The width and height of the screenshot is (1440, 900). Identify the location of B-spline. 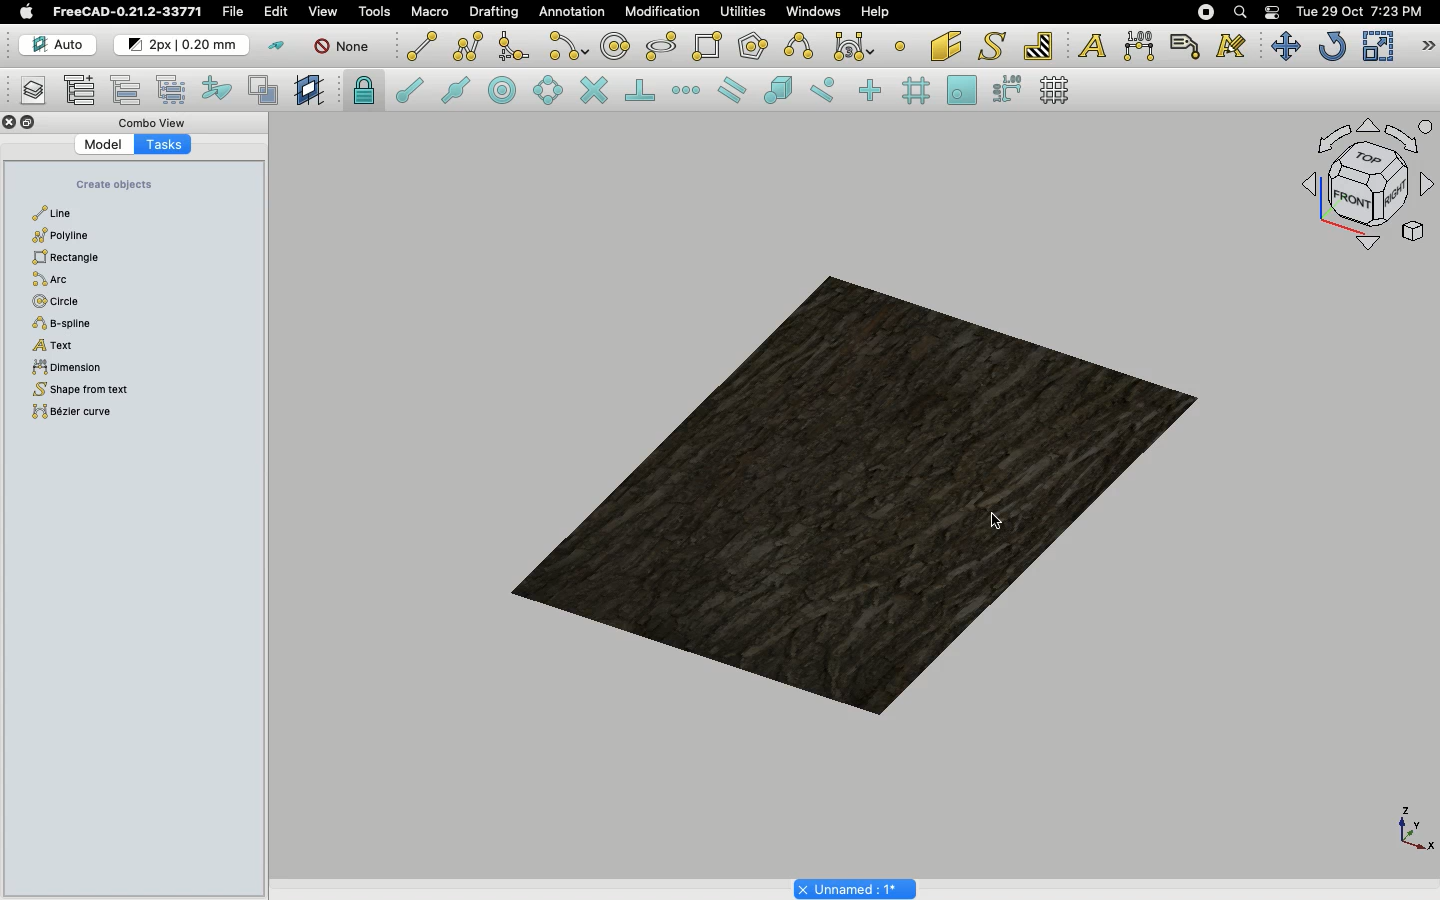
(798, 46).